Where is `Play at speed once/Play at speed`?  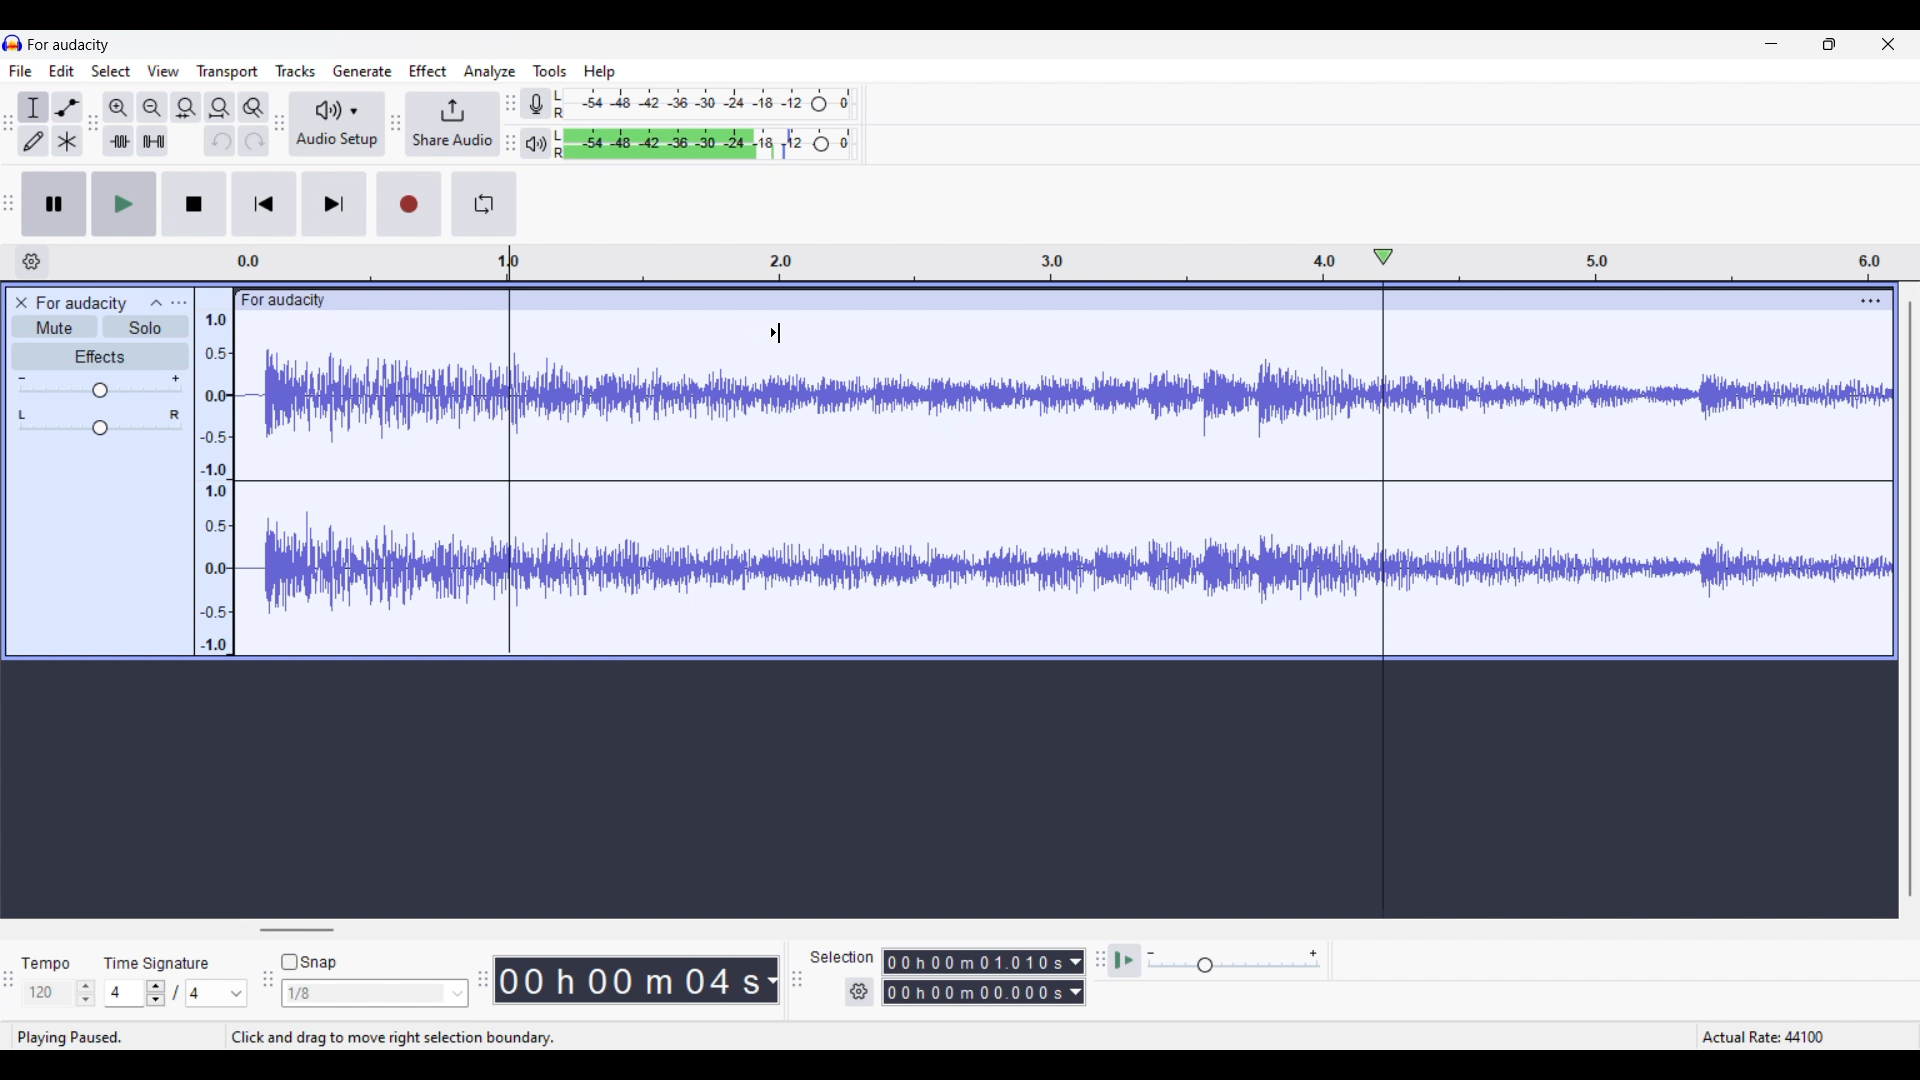 Play at speed once/Play at speed is located at coordinates (1125, 961).